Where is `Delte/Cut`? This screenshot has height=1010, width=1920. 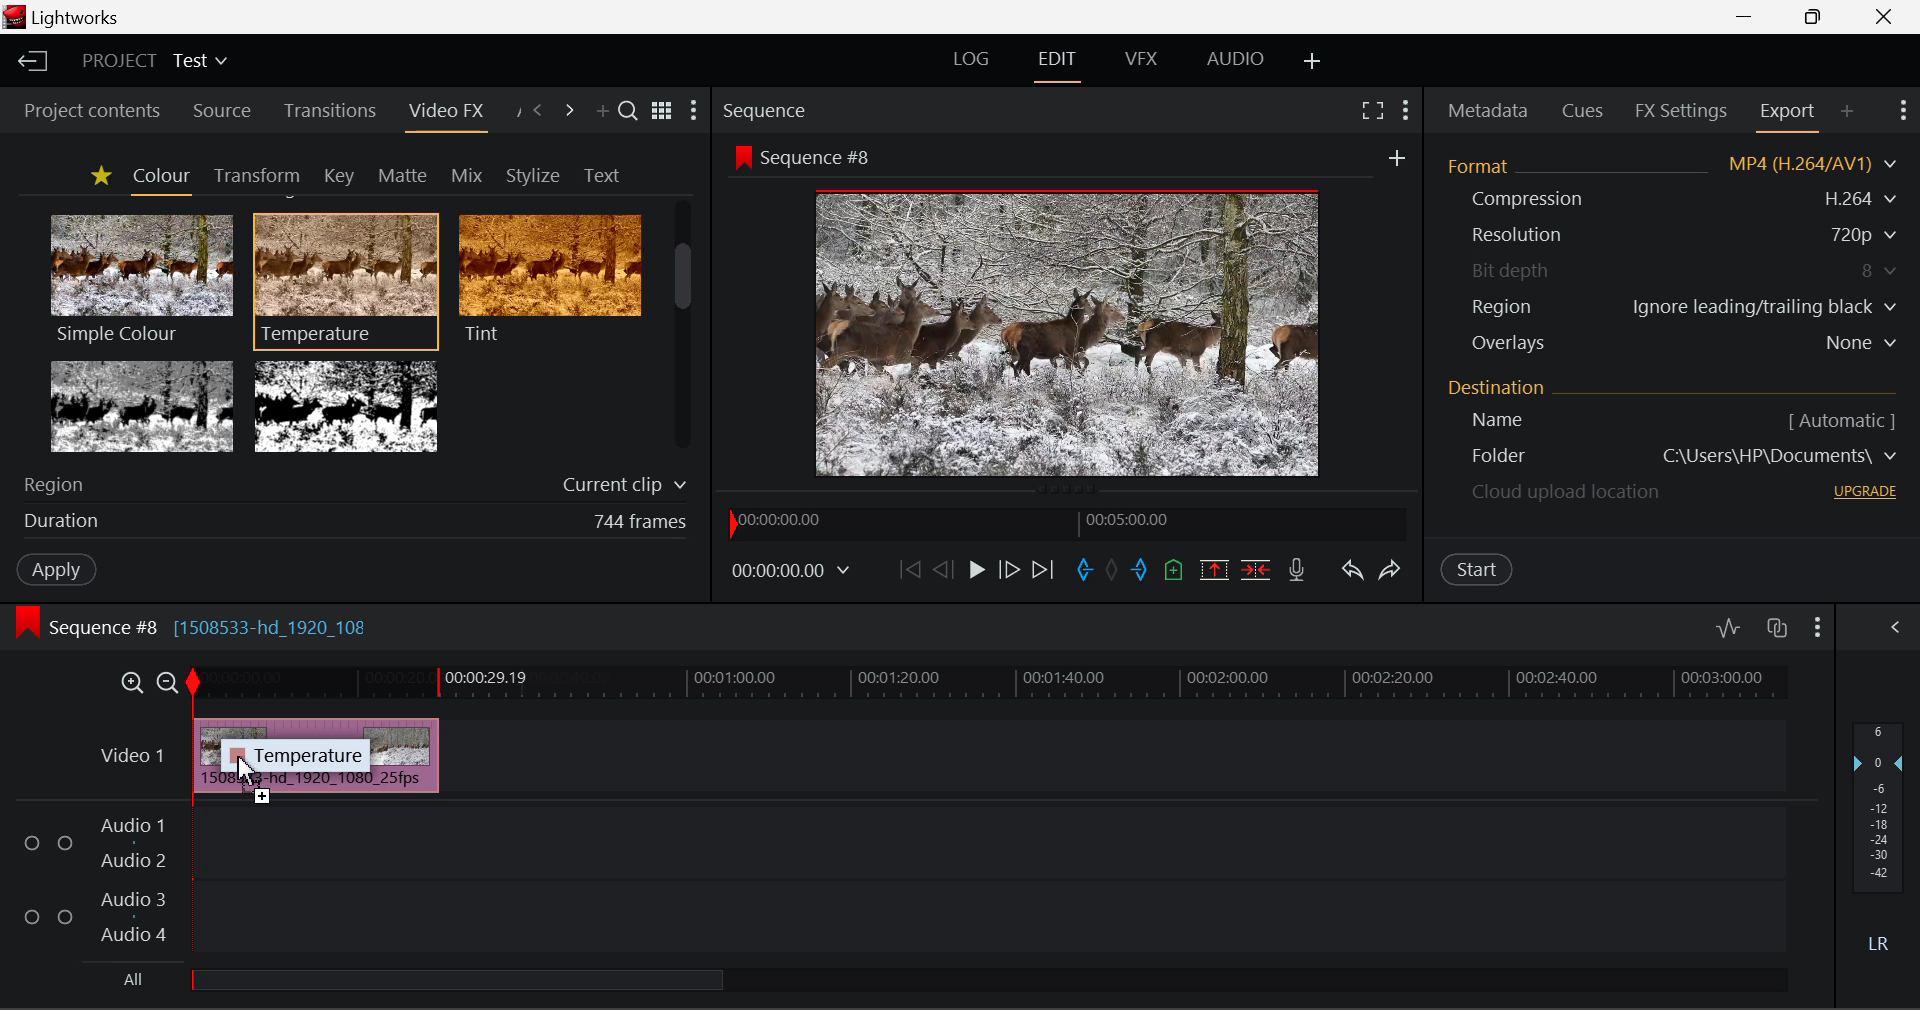
Delte/Cut is located at coordinates (1259, 570).